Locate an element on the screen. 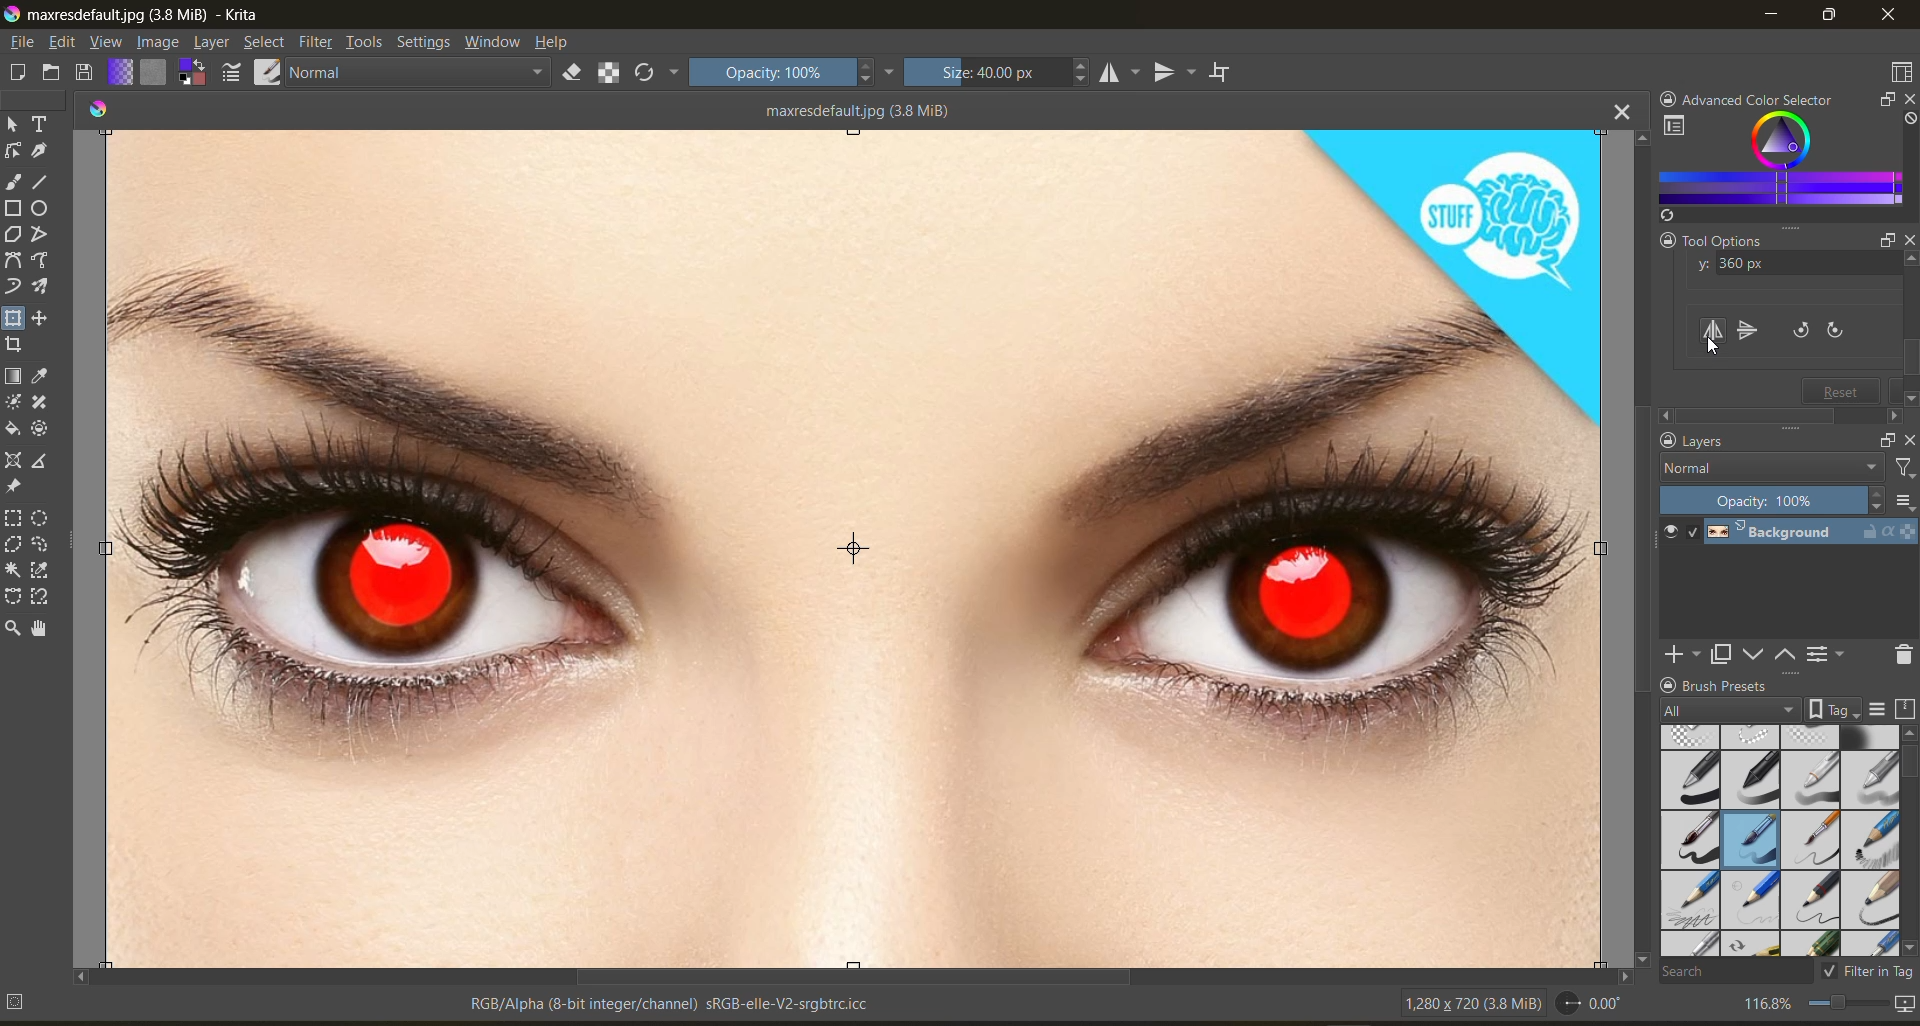 The image size is (1920, 1026). close is located at coordinates (1888, 17).